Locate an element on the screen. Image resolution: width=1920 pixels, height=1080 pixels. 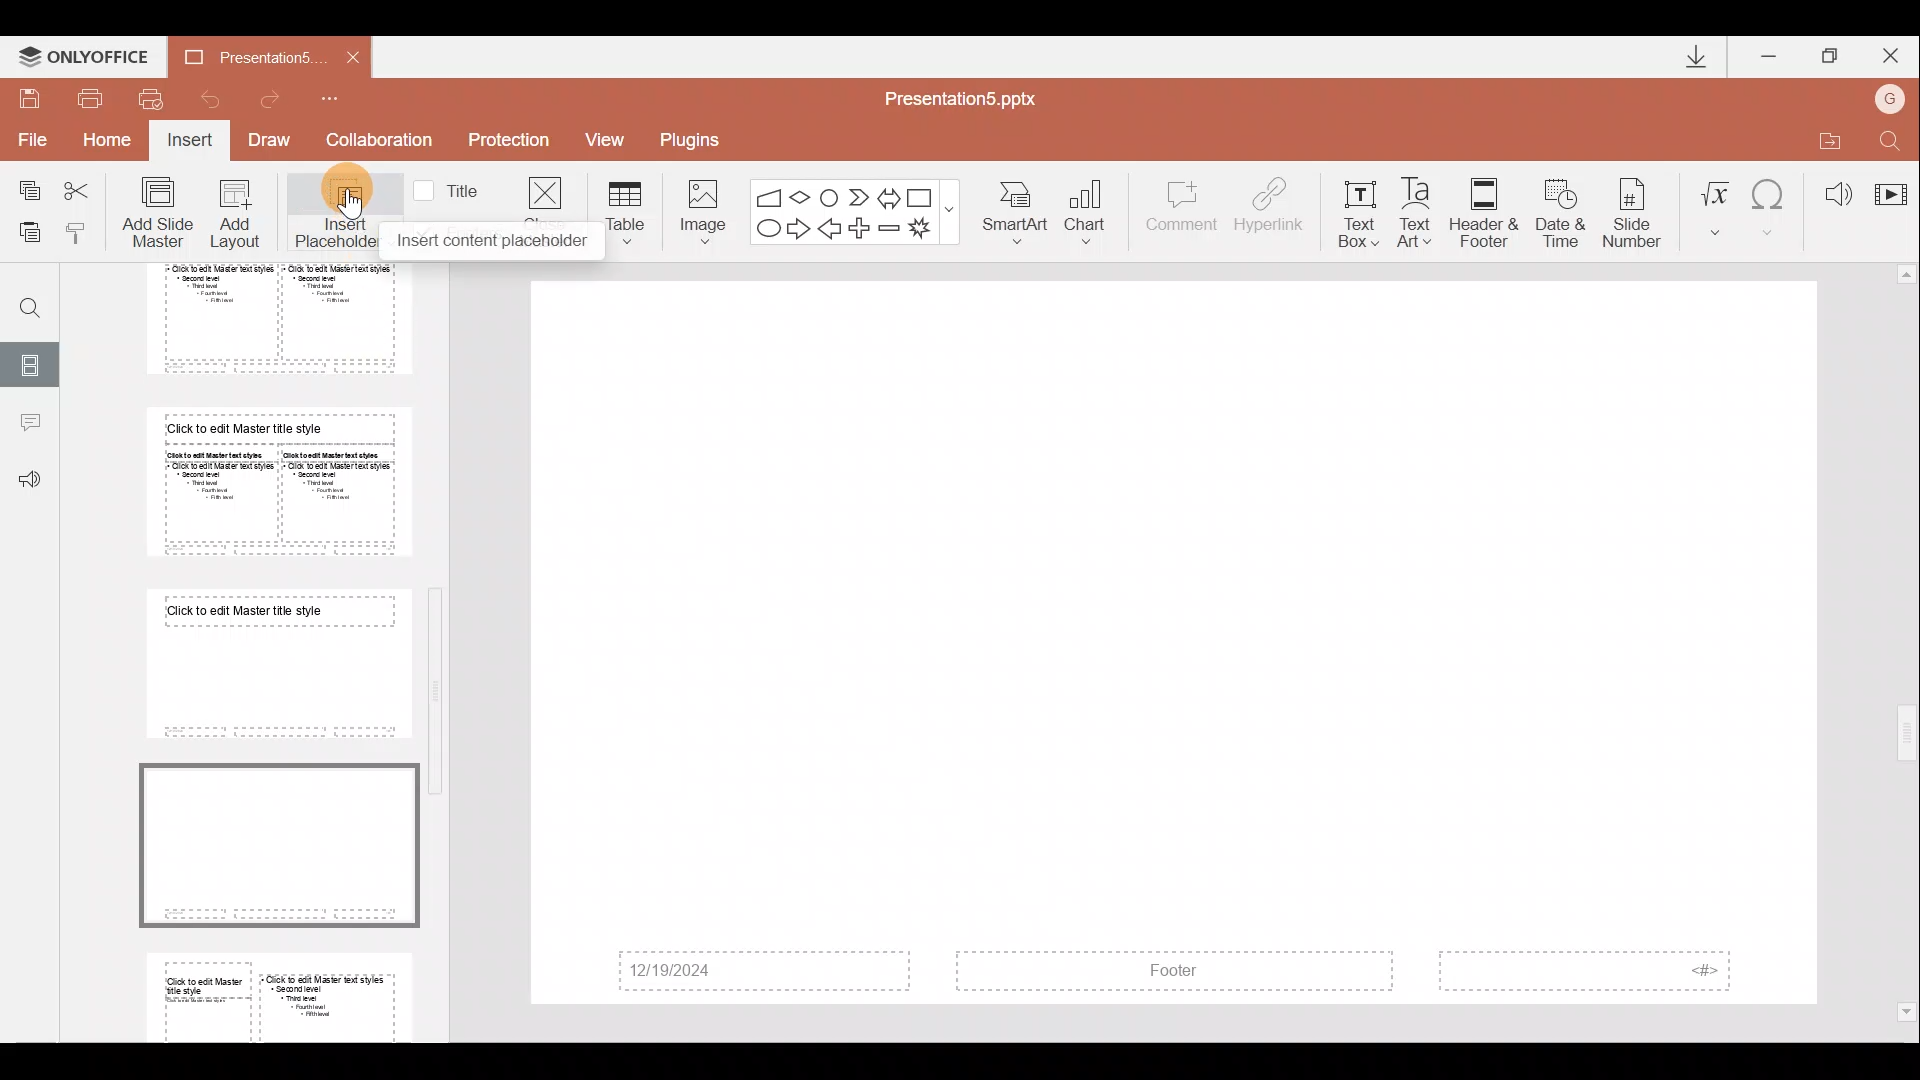
Draw is located at coordinates (276, 142).